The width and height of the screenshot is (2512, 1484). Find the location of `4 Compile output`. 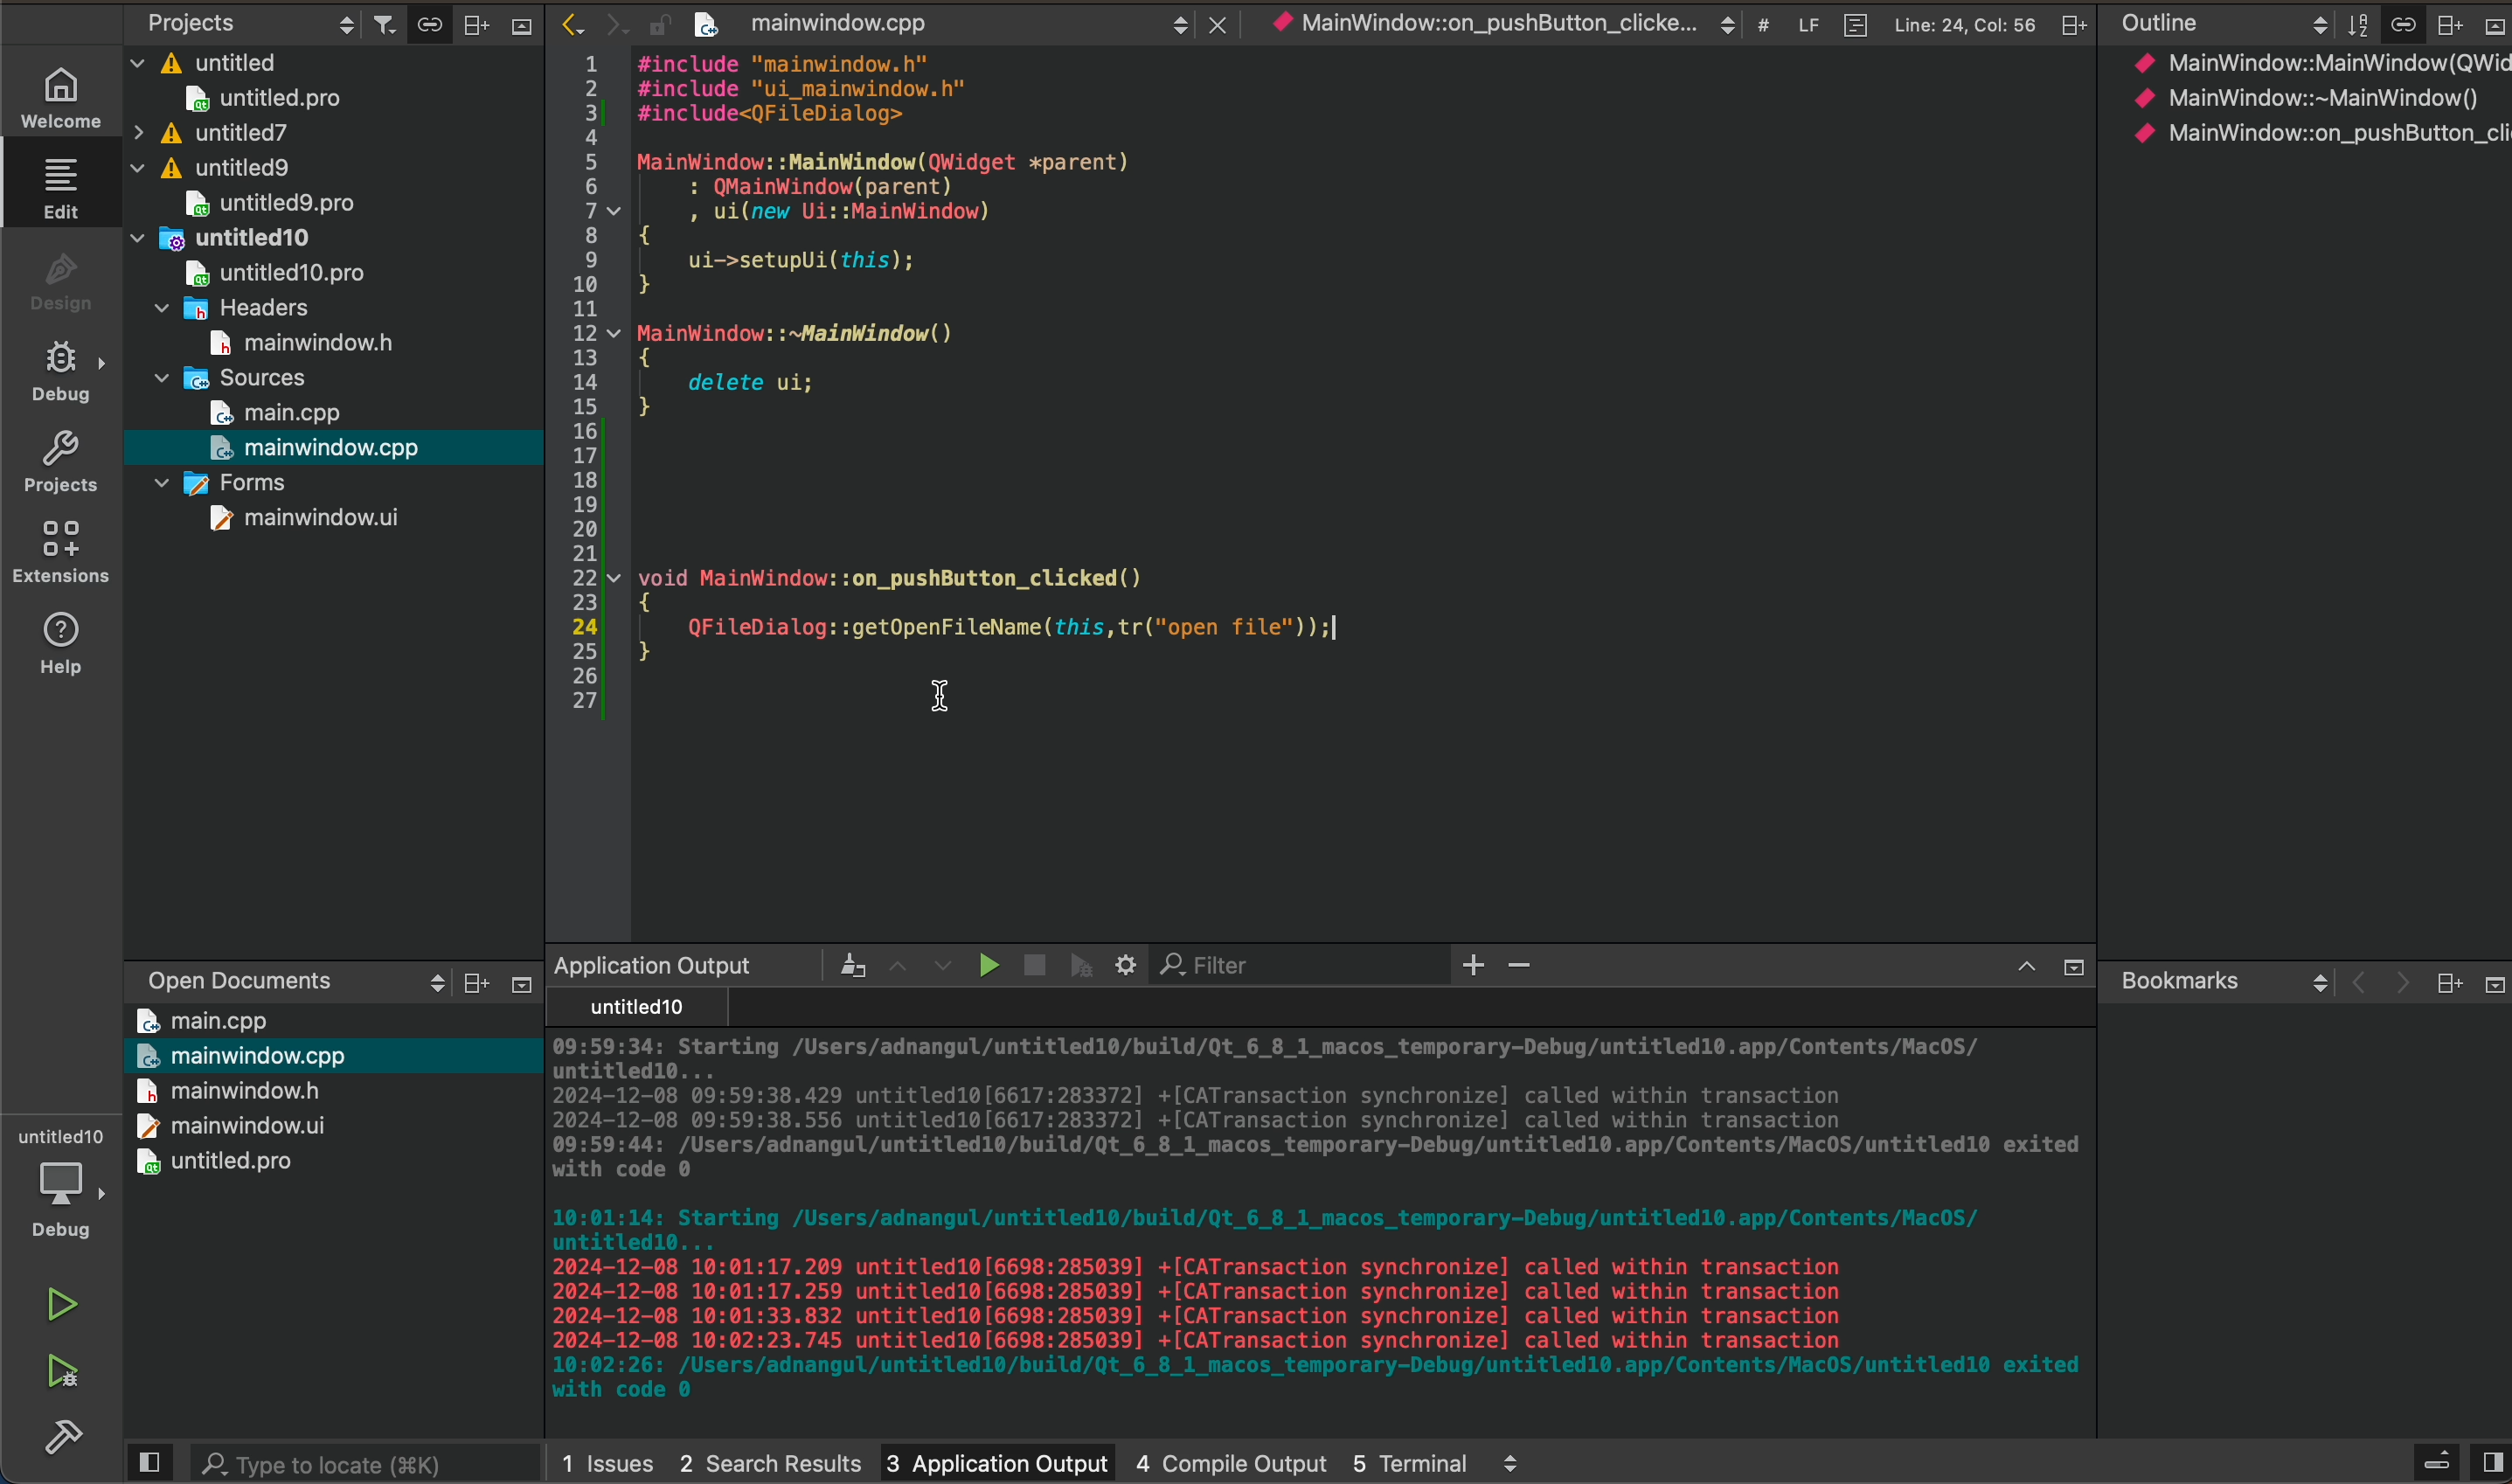

4 Compile output is located at coordinates (1232, 1457).